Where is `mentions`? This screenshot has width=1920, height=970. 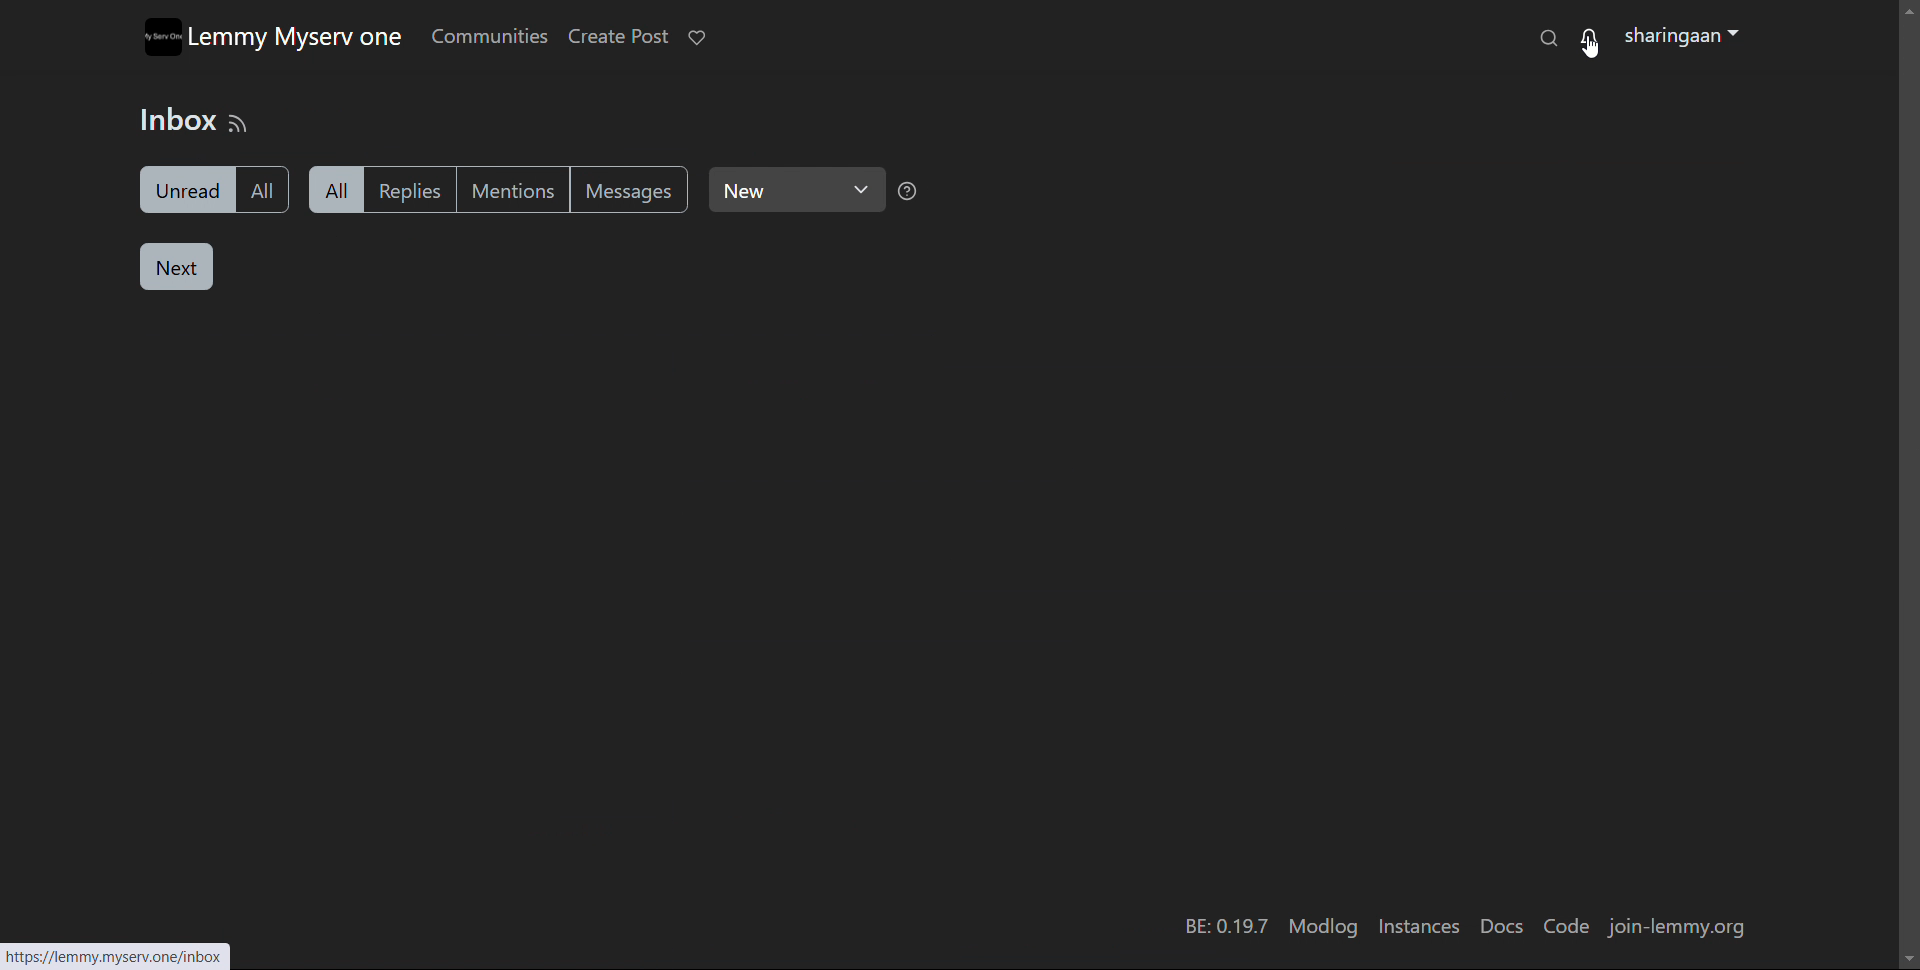
mentions is located at coordinates (520, 190).